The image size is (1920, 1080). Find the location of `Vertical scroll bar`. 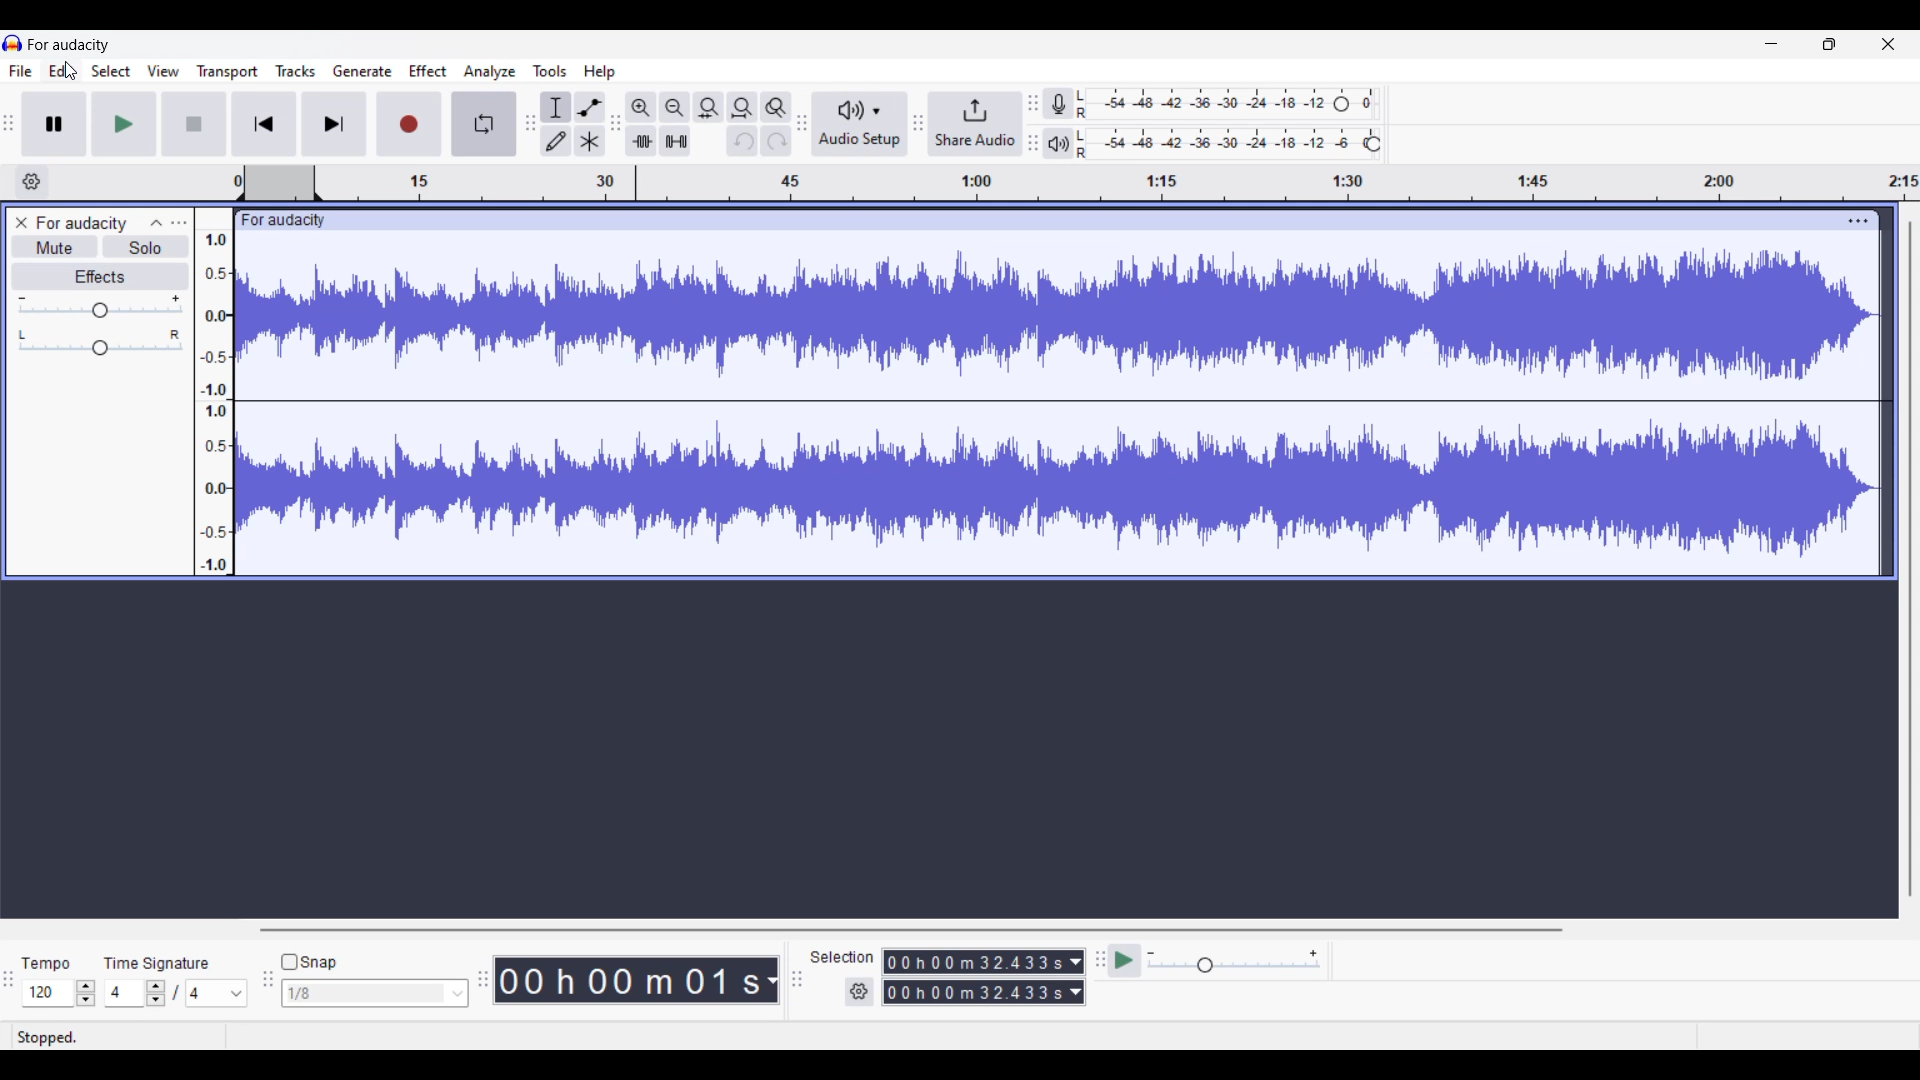

Vertical scroll bar is located at coordinates (1911, 559).